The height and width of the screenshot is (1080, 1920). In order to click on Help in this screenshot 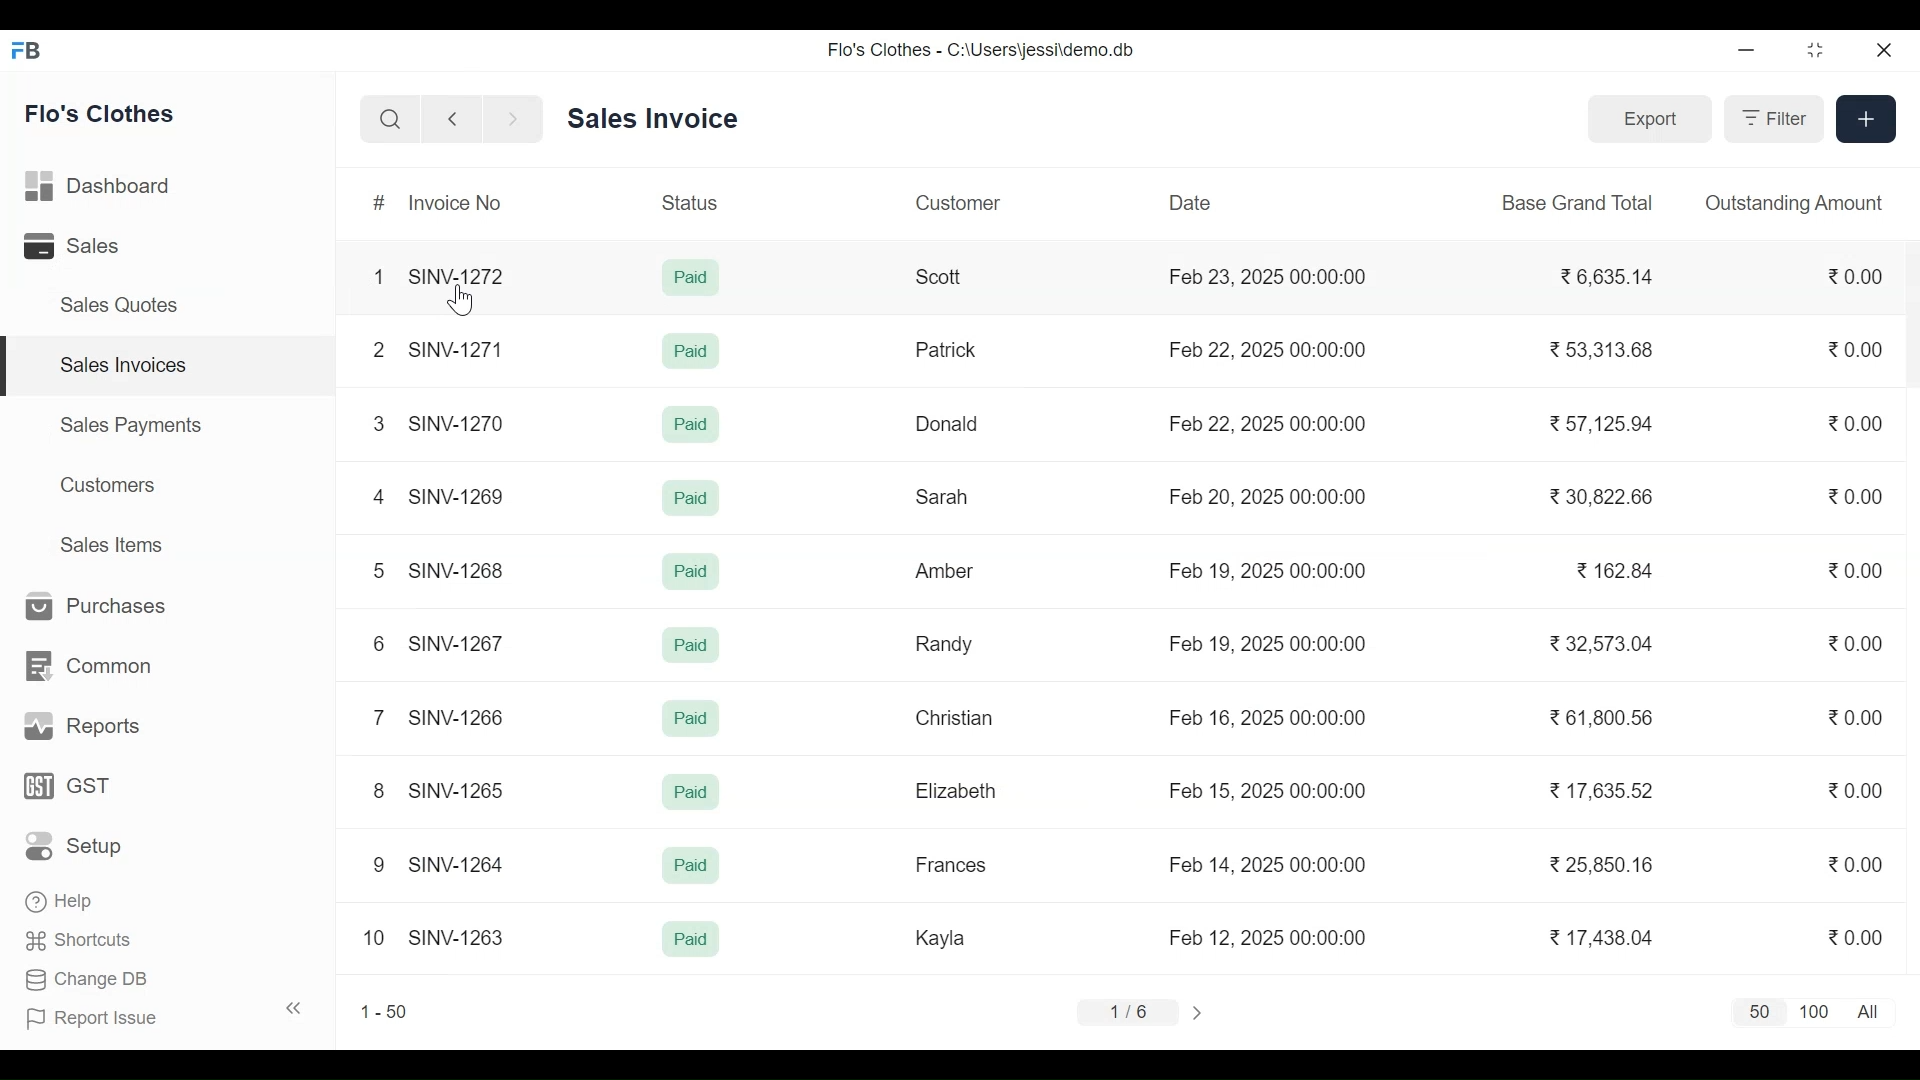, I will do `click(61, 904)`.